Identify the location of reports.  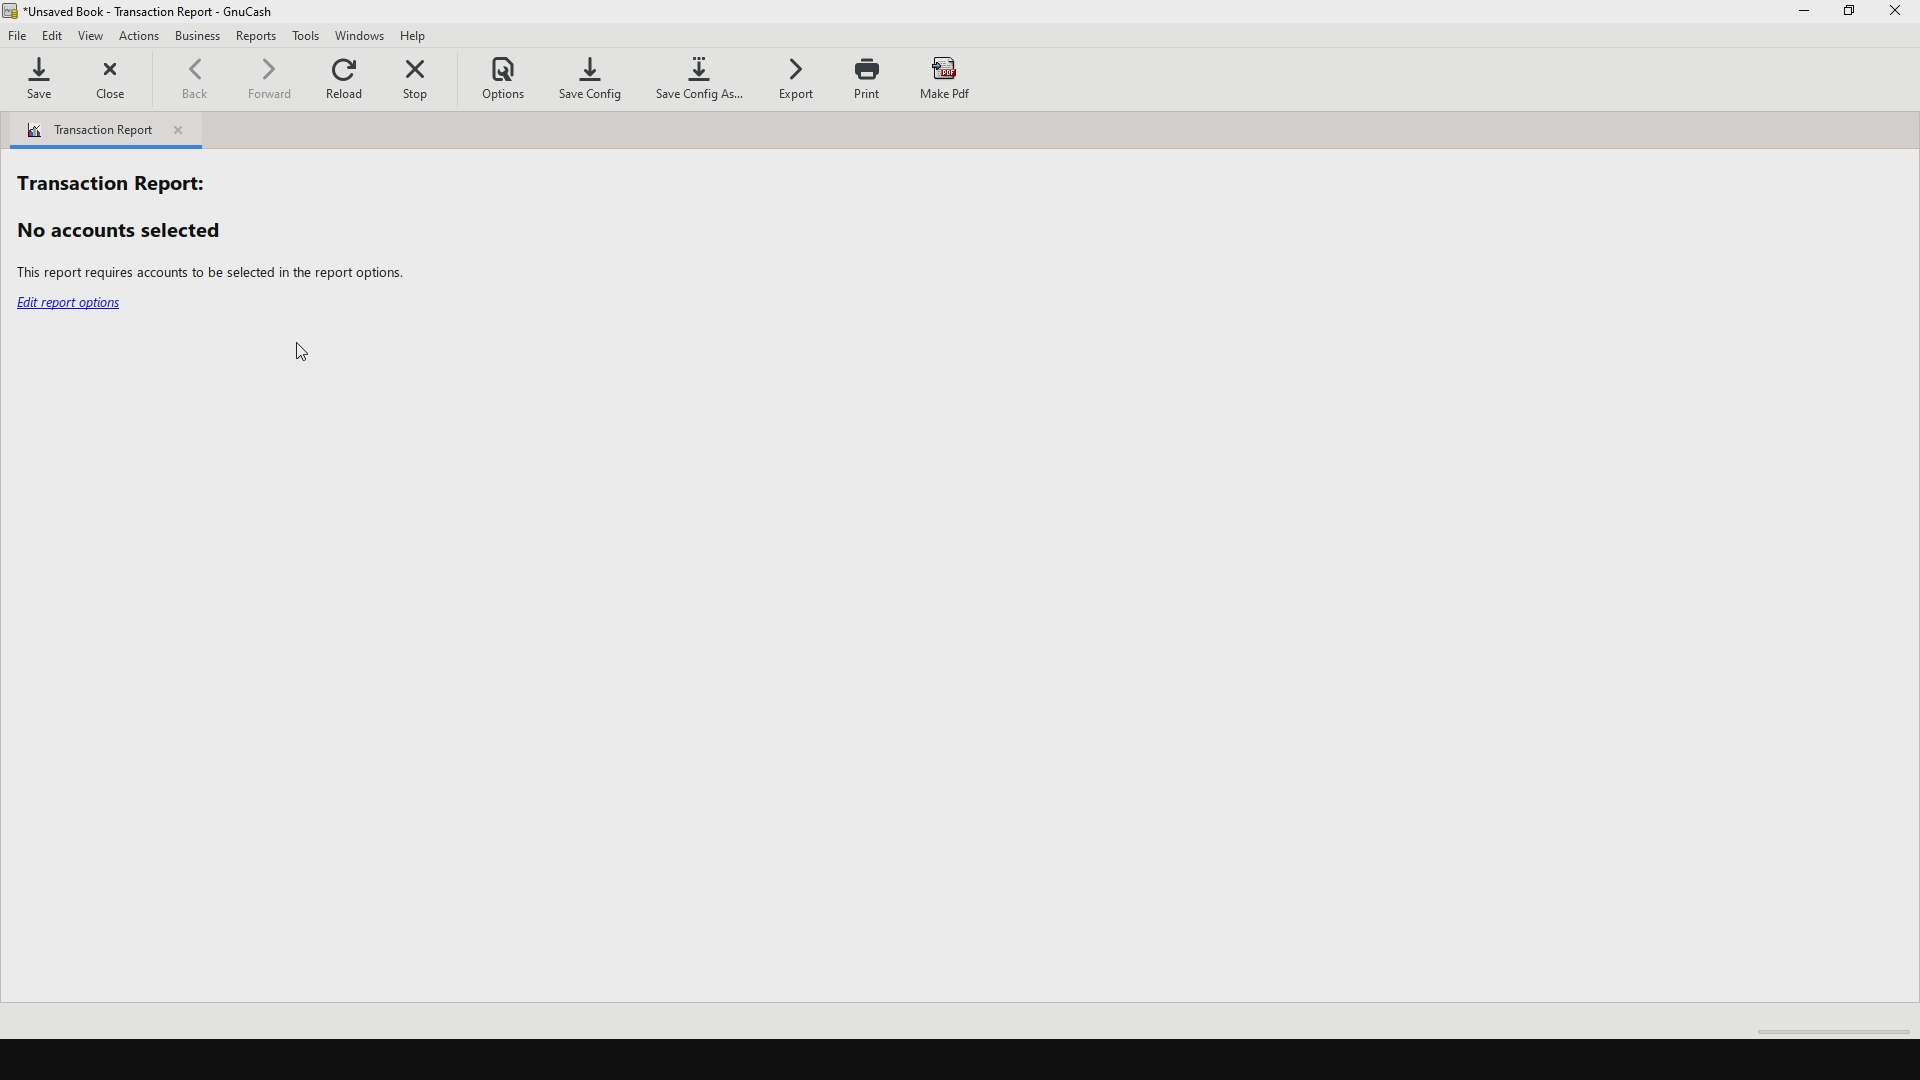
(257, 39).